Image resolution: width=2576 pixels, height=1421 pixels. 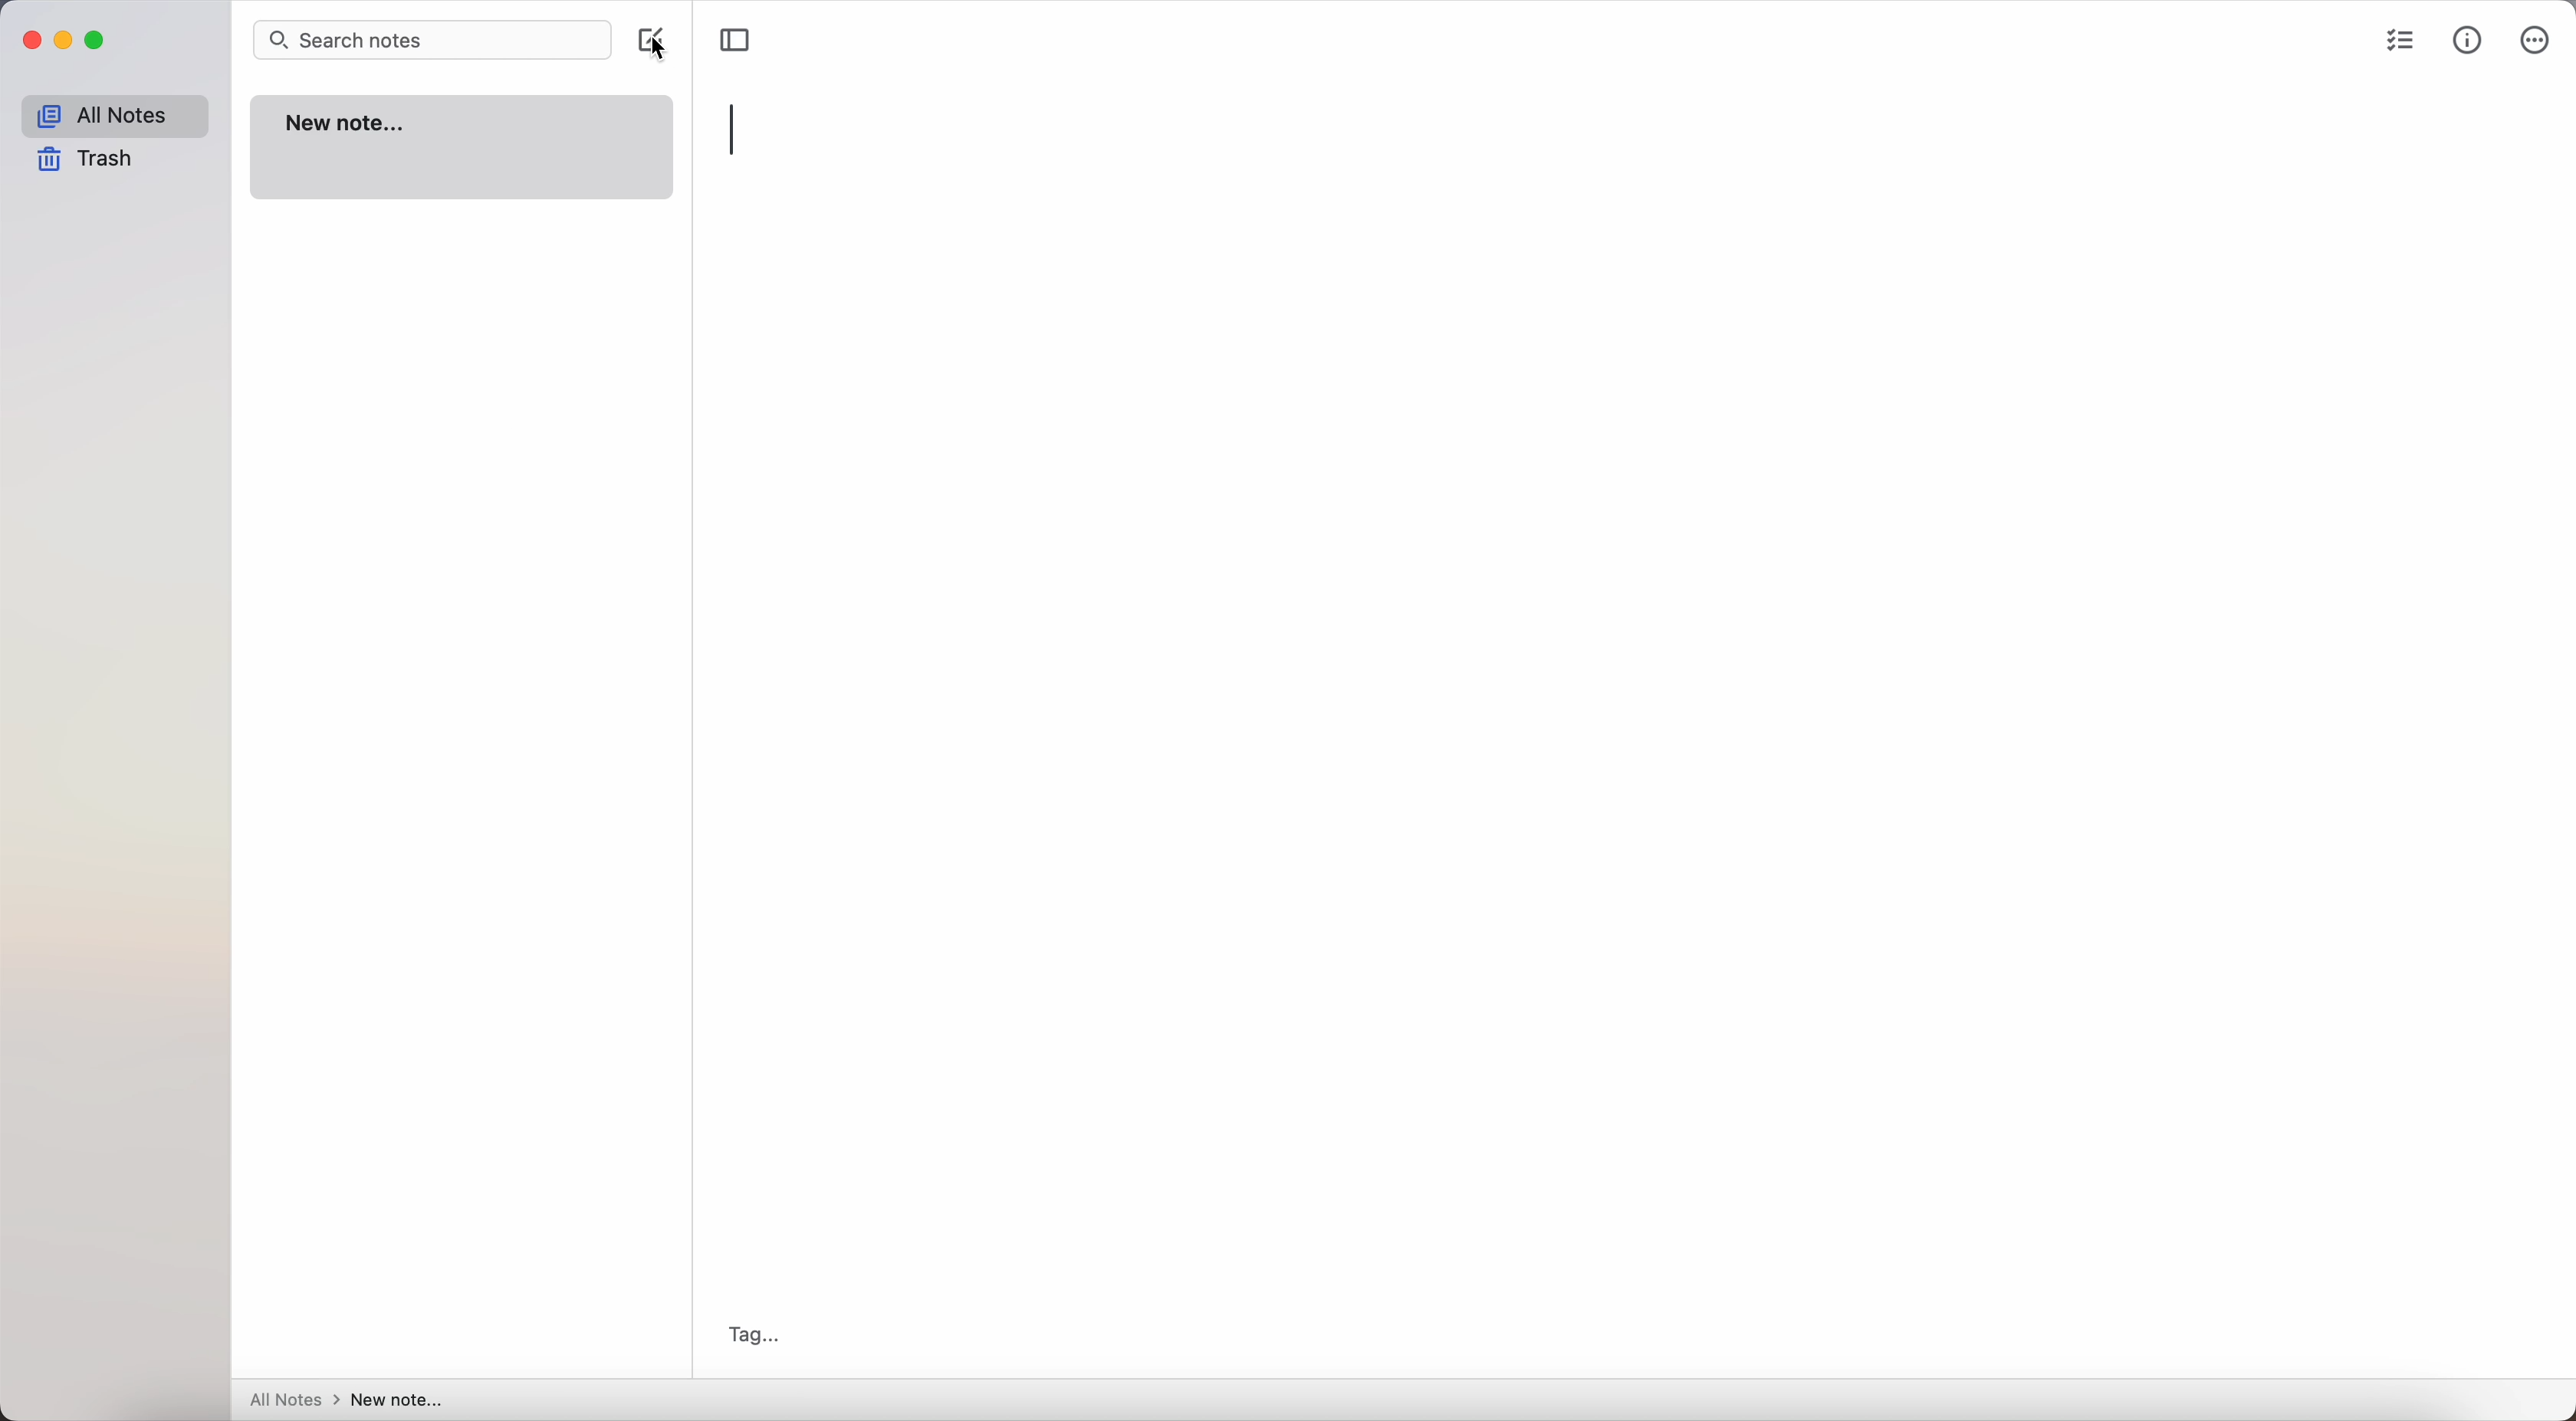 I want to click on toggle sidebar, so click(x=736, y=39).